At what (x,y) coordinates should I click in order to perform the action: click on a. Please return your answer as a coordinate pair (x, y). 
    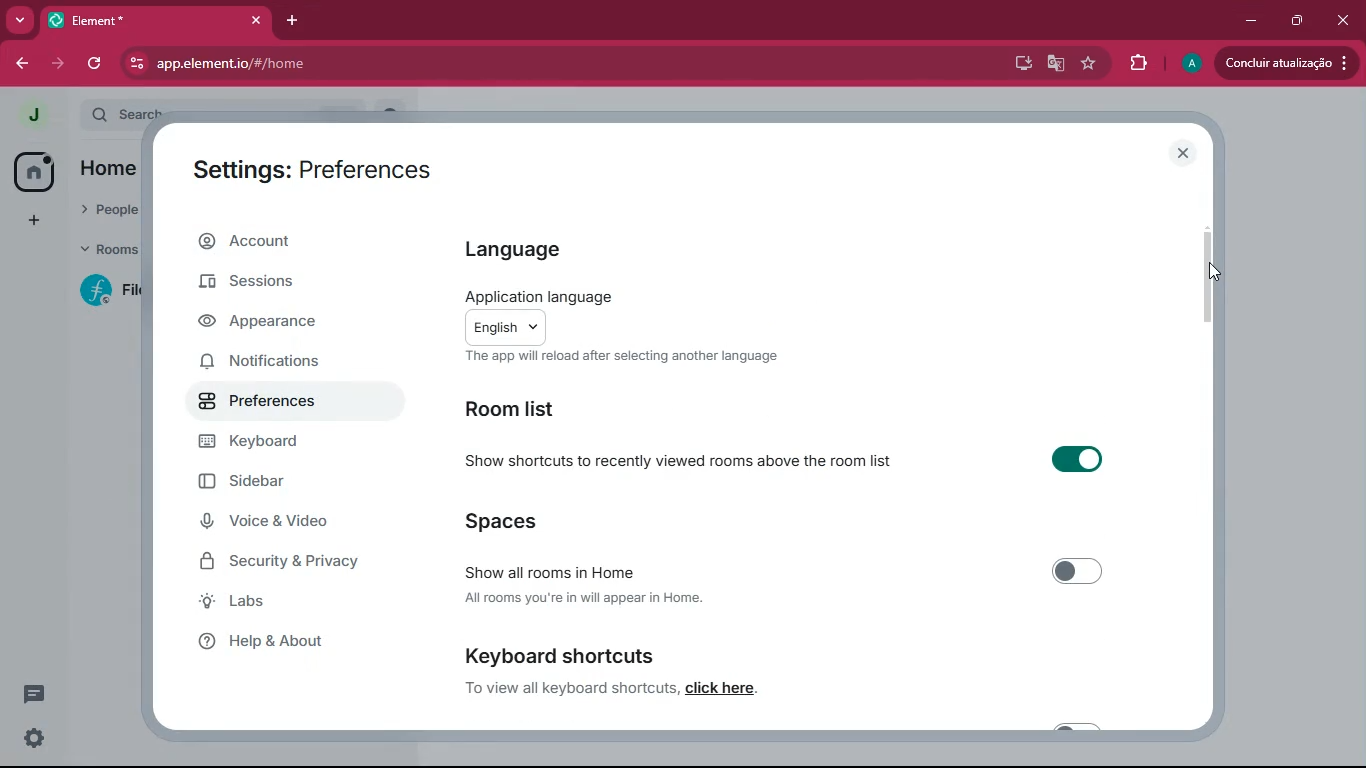
    Looking at the image, I should click on (1191, 63).